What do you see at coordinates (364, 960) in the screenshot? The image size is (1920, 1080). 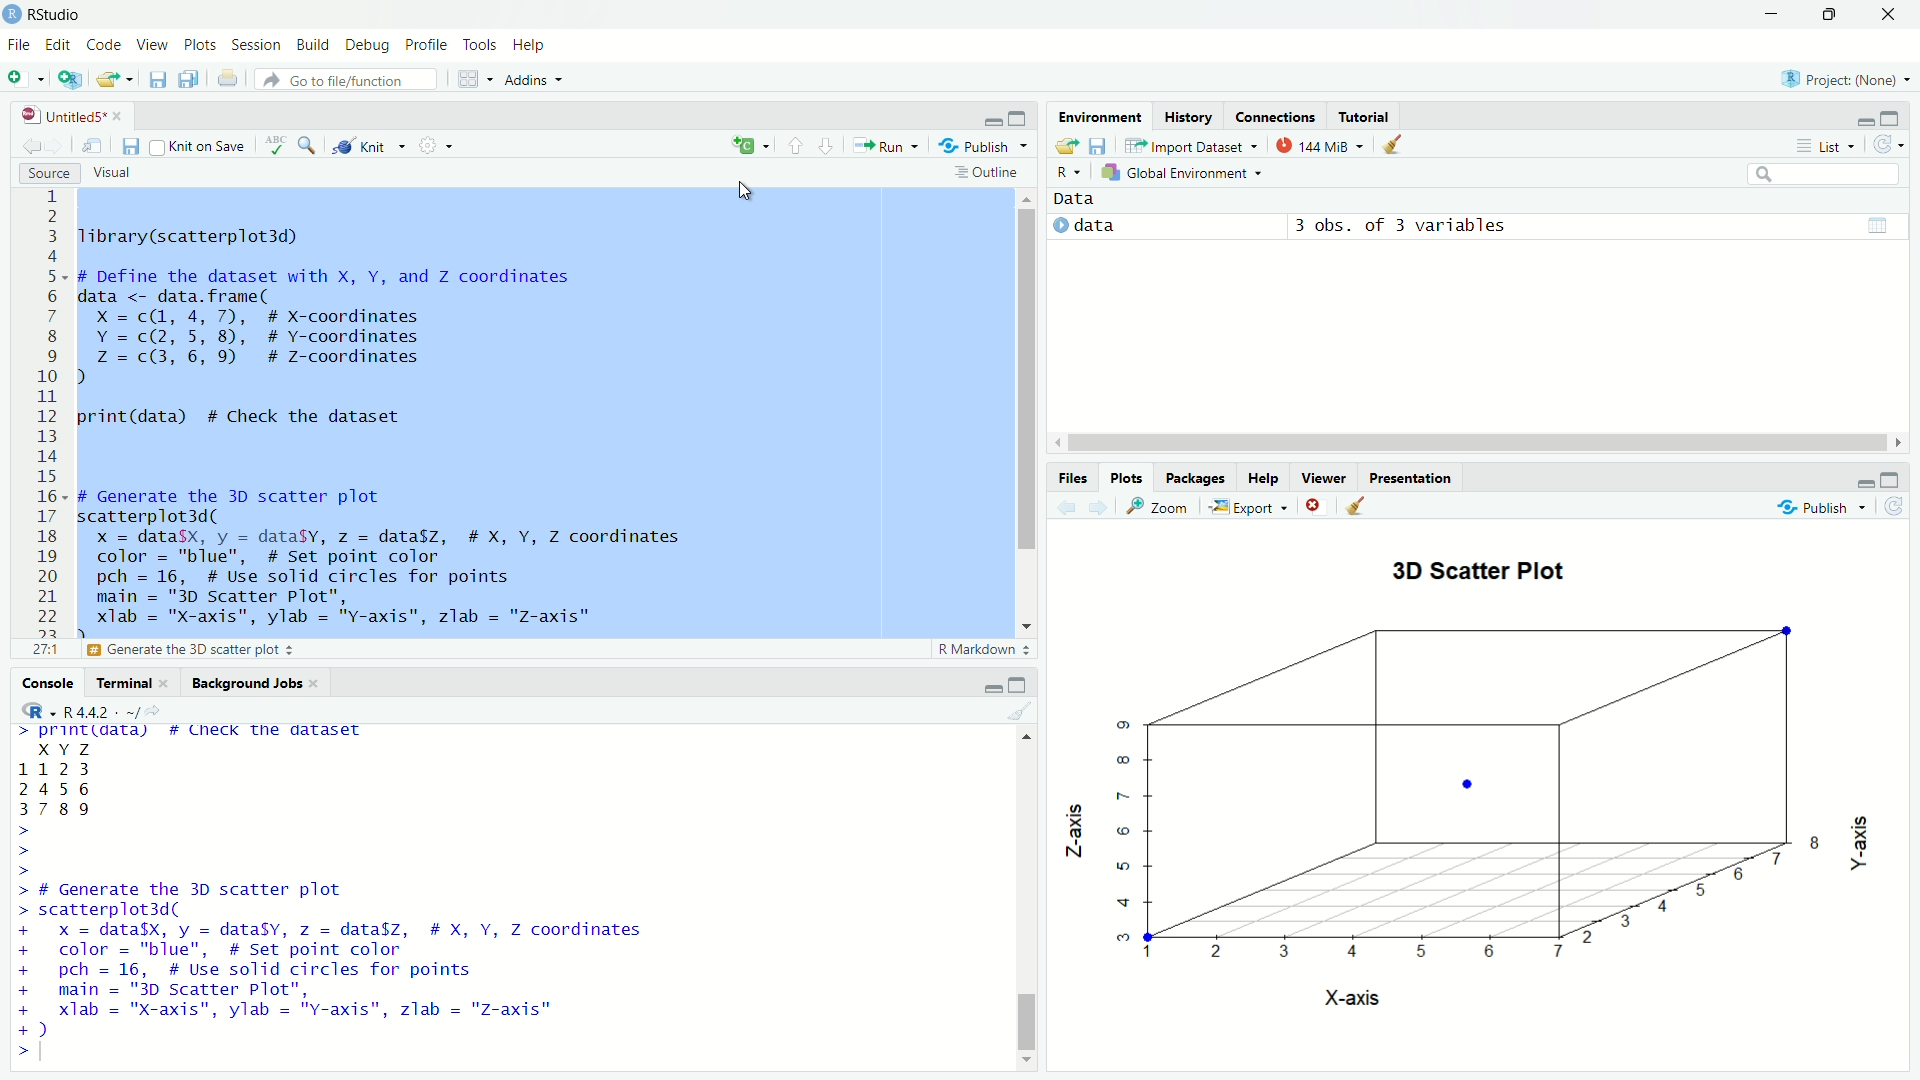 I see `> # Generate the 5D scatter plot

> scatterplot3d(

+ x = data$X, y = dataSy, z = data$z, # X, Y, Z coordinates
+ color = "blue", # Set point color

+ pch = 16, # Use solid circles for points

+ main = "3D Scatter Plot",

+ xlab = "x-axis", ylab = "y-axis", zlab = "z-axis"

+)` at bounding box center [364, 960].